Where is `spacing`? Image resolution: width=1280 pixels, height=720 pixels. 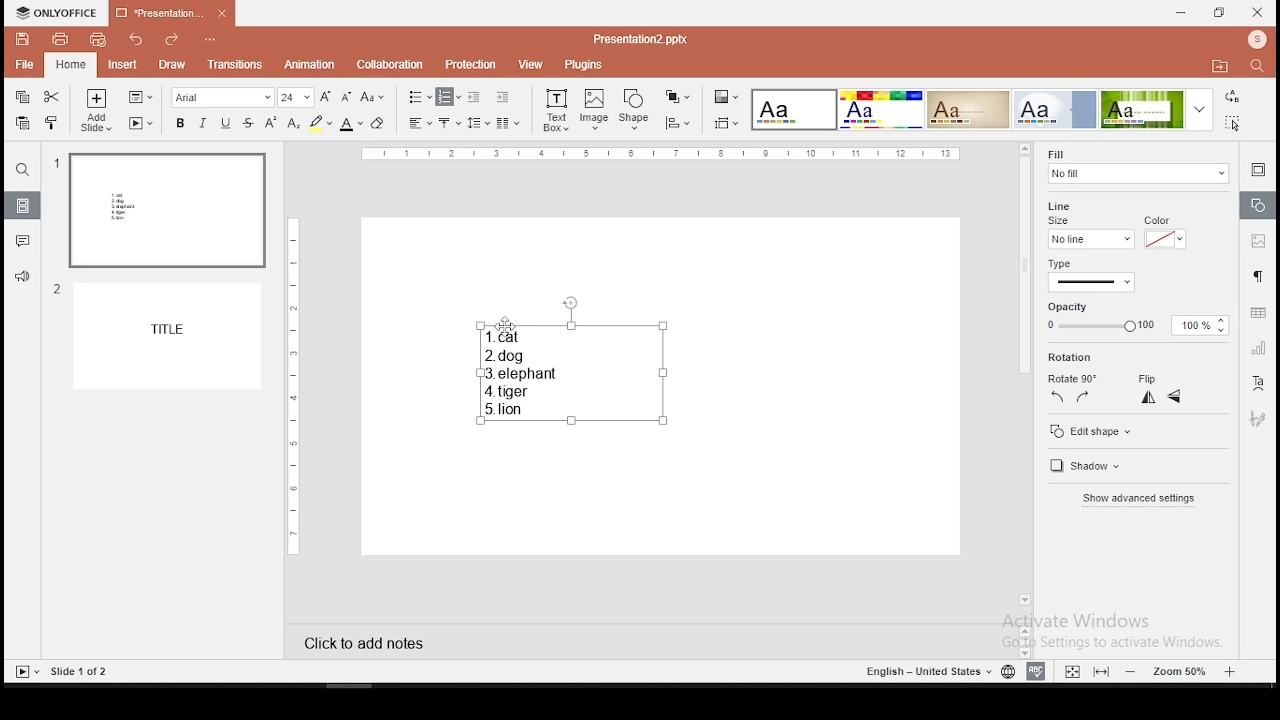
spacing is located at coordinates (479, 122).